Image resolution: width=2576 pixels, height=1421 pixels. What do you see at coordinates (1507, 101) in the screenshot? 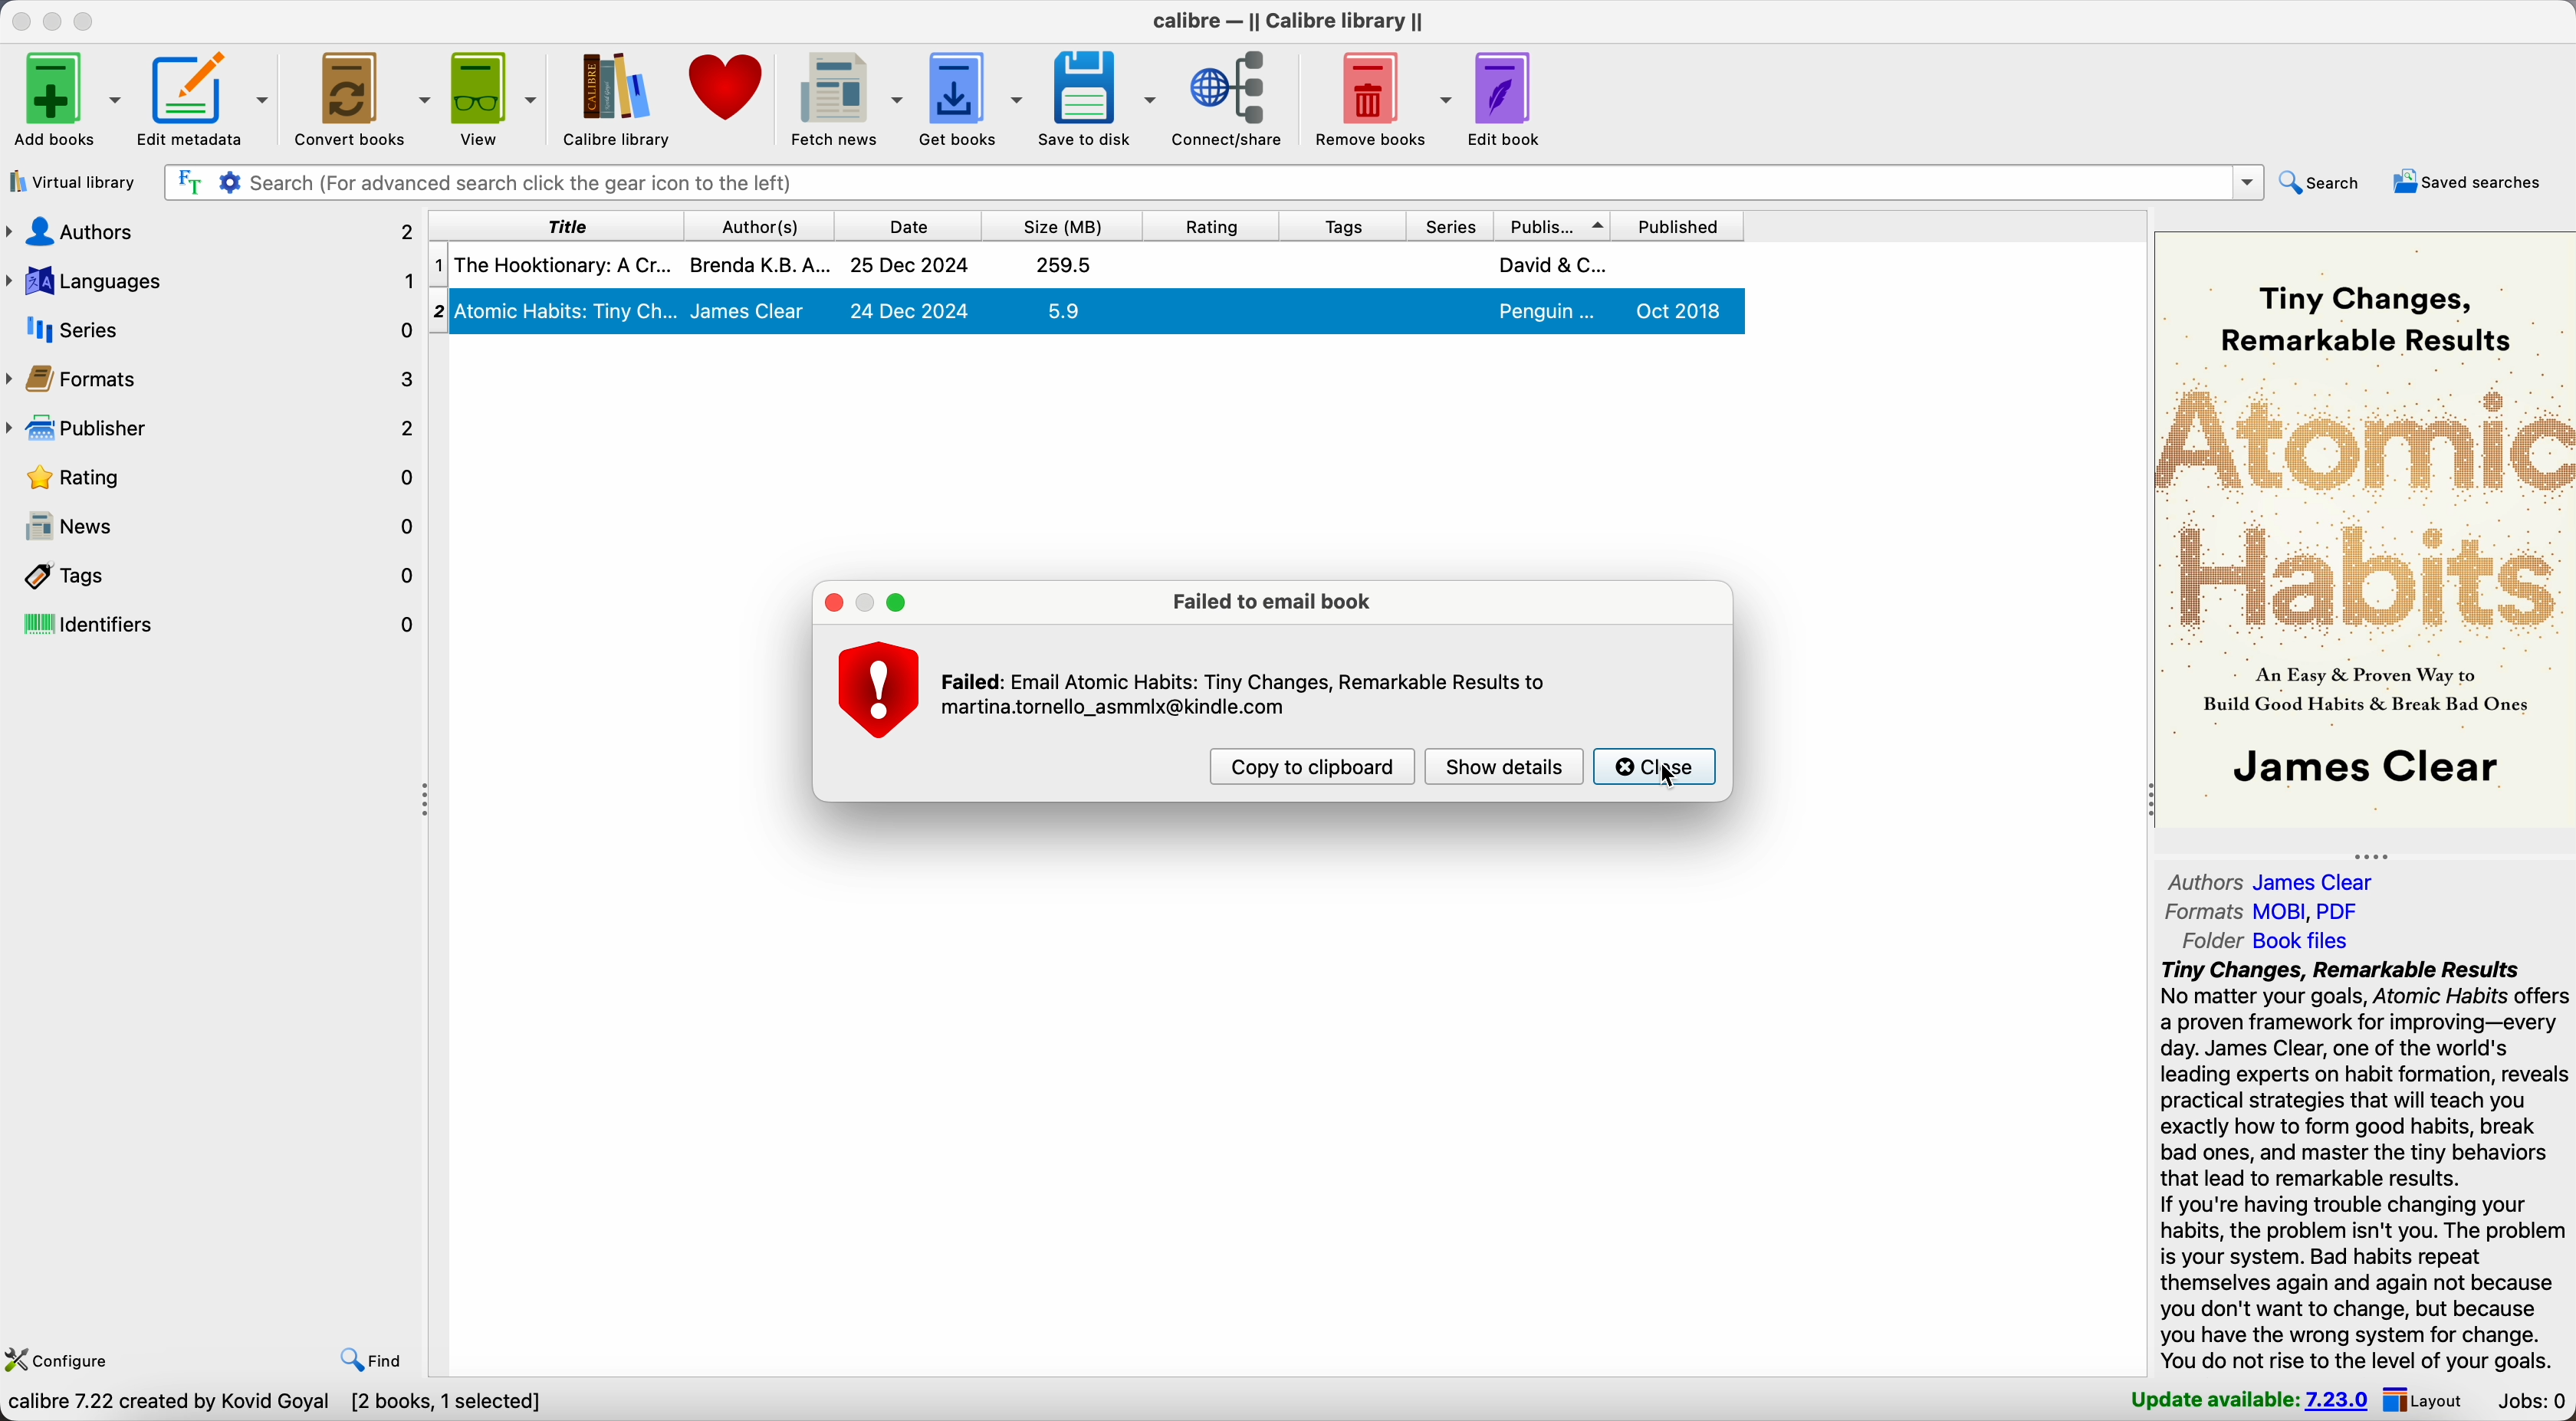
I see `edit book` at bounding box center [1507, 101].